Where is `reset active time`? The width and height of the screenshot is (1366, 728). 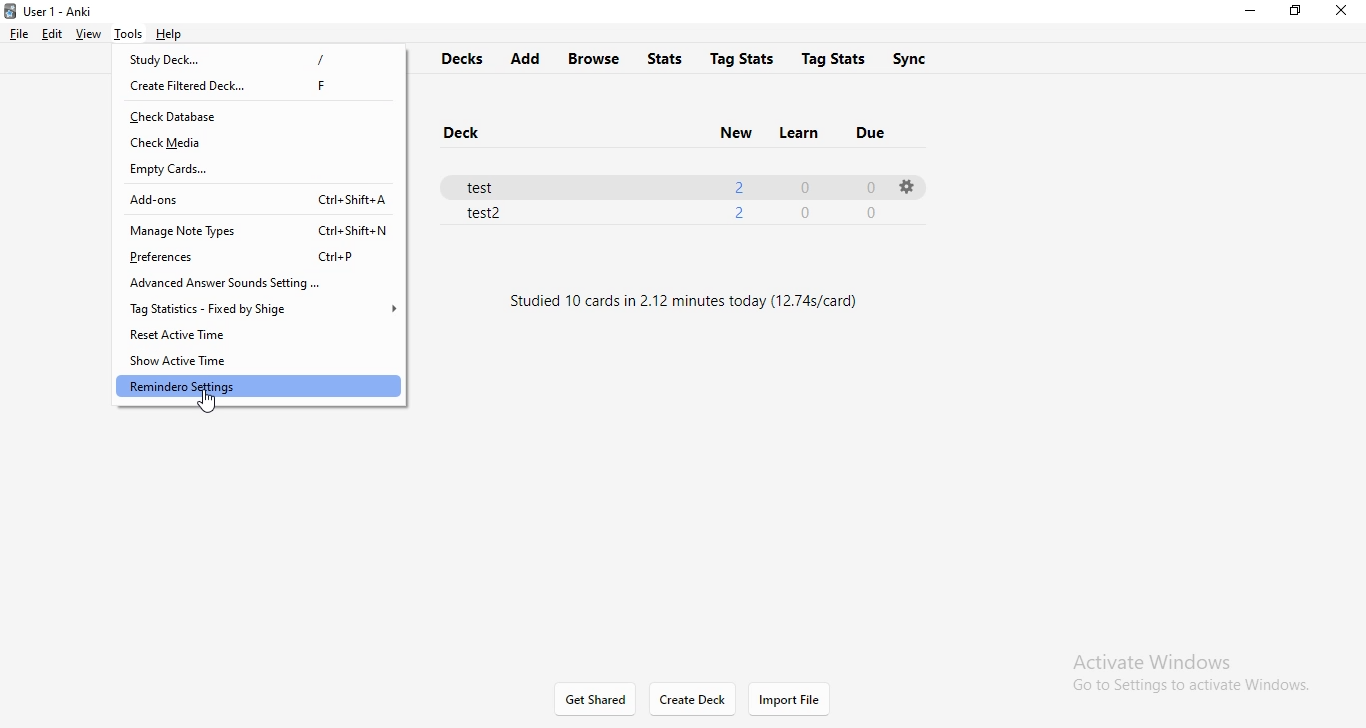
reset active time is located at coordinates (241, 337).